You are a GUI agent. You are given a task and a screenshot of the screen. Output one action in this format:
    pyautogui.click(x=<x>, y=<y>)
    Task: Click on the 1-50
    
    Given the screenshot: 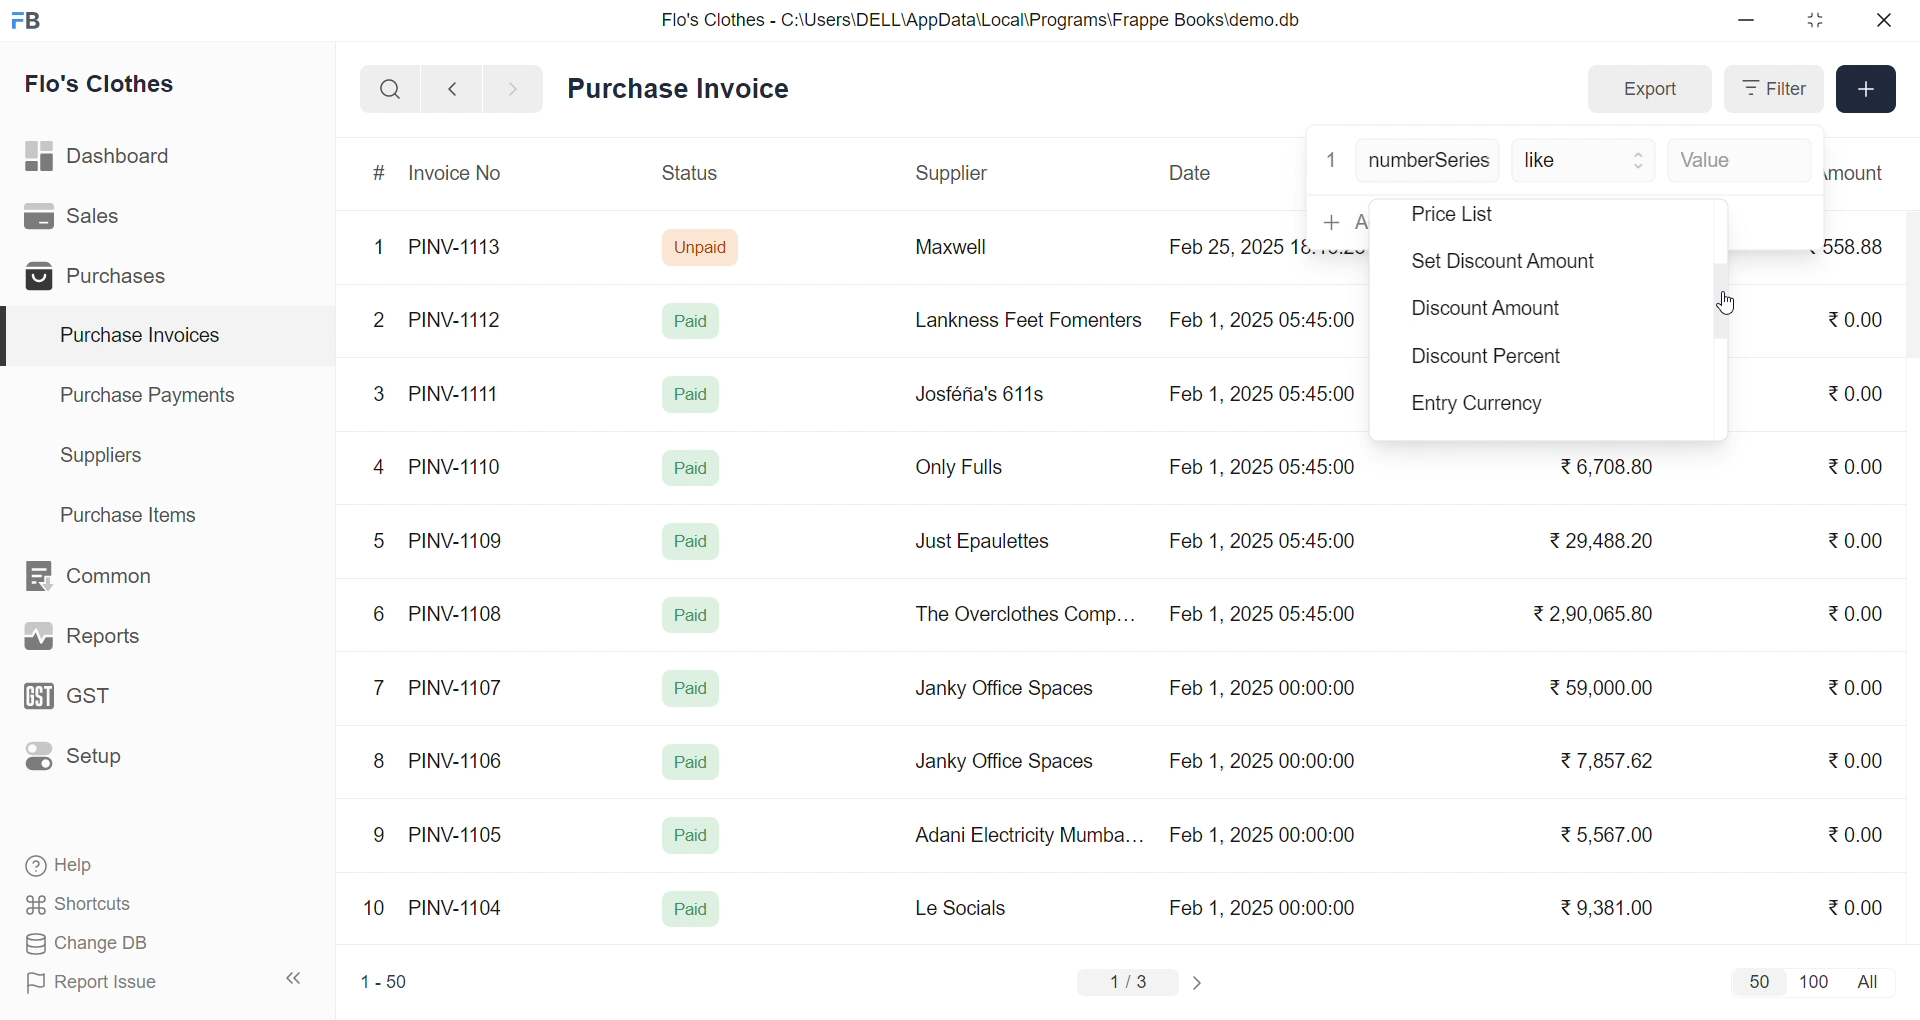 What is the action you would take?
    pyautogui.click(x=384, y=984)
    